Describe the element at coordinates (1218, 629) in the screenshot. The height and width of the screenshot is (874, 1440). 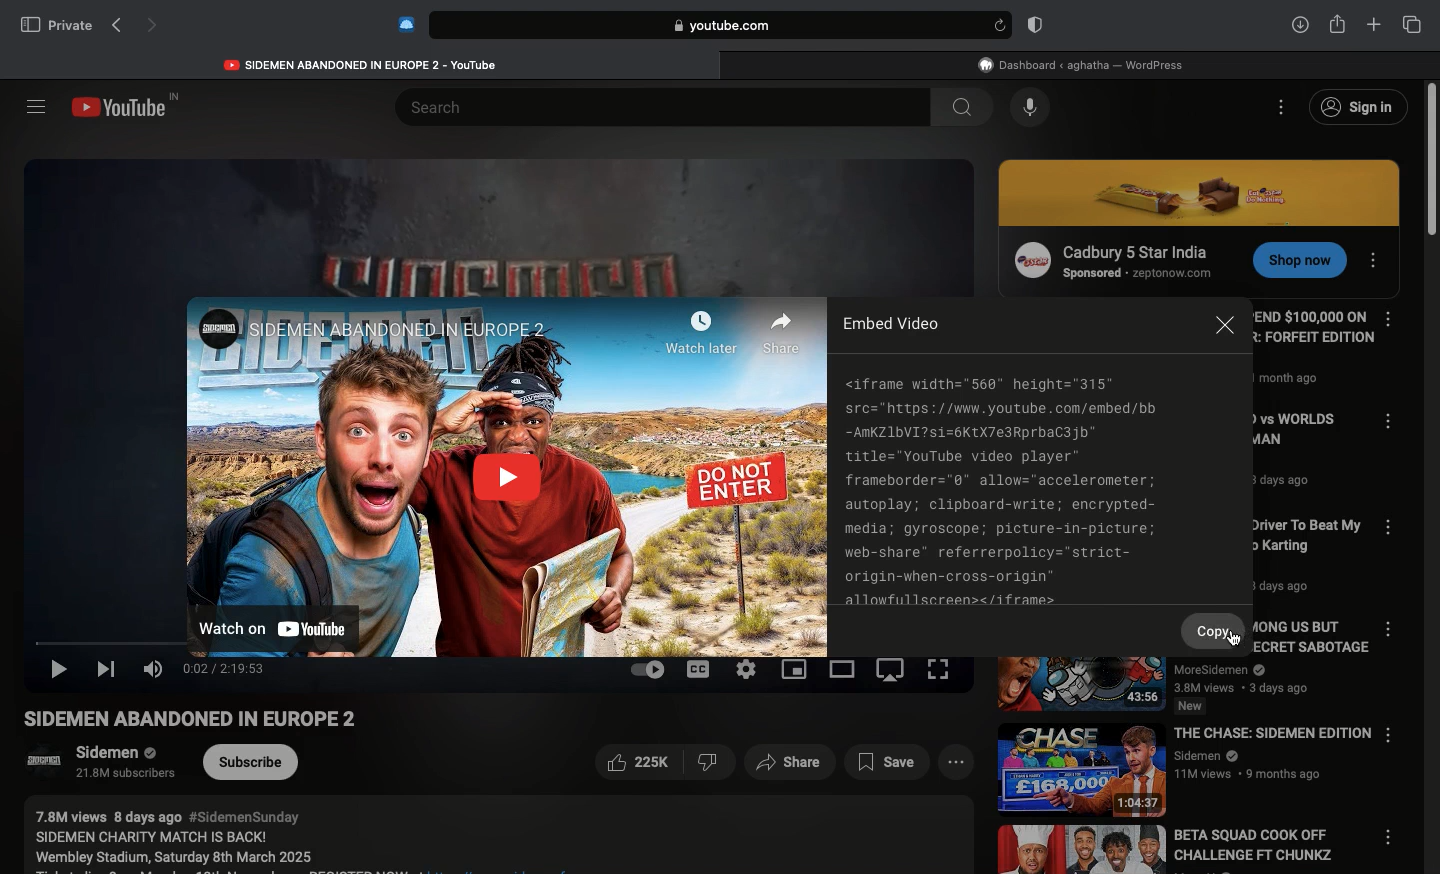
I see `copy` at that location.